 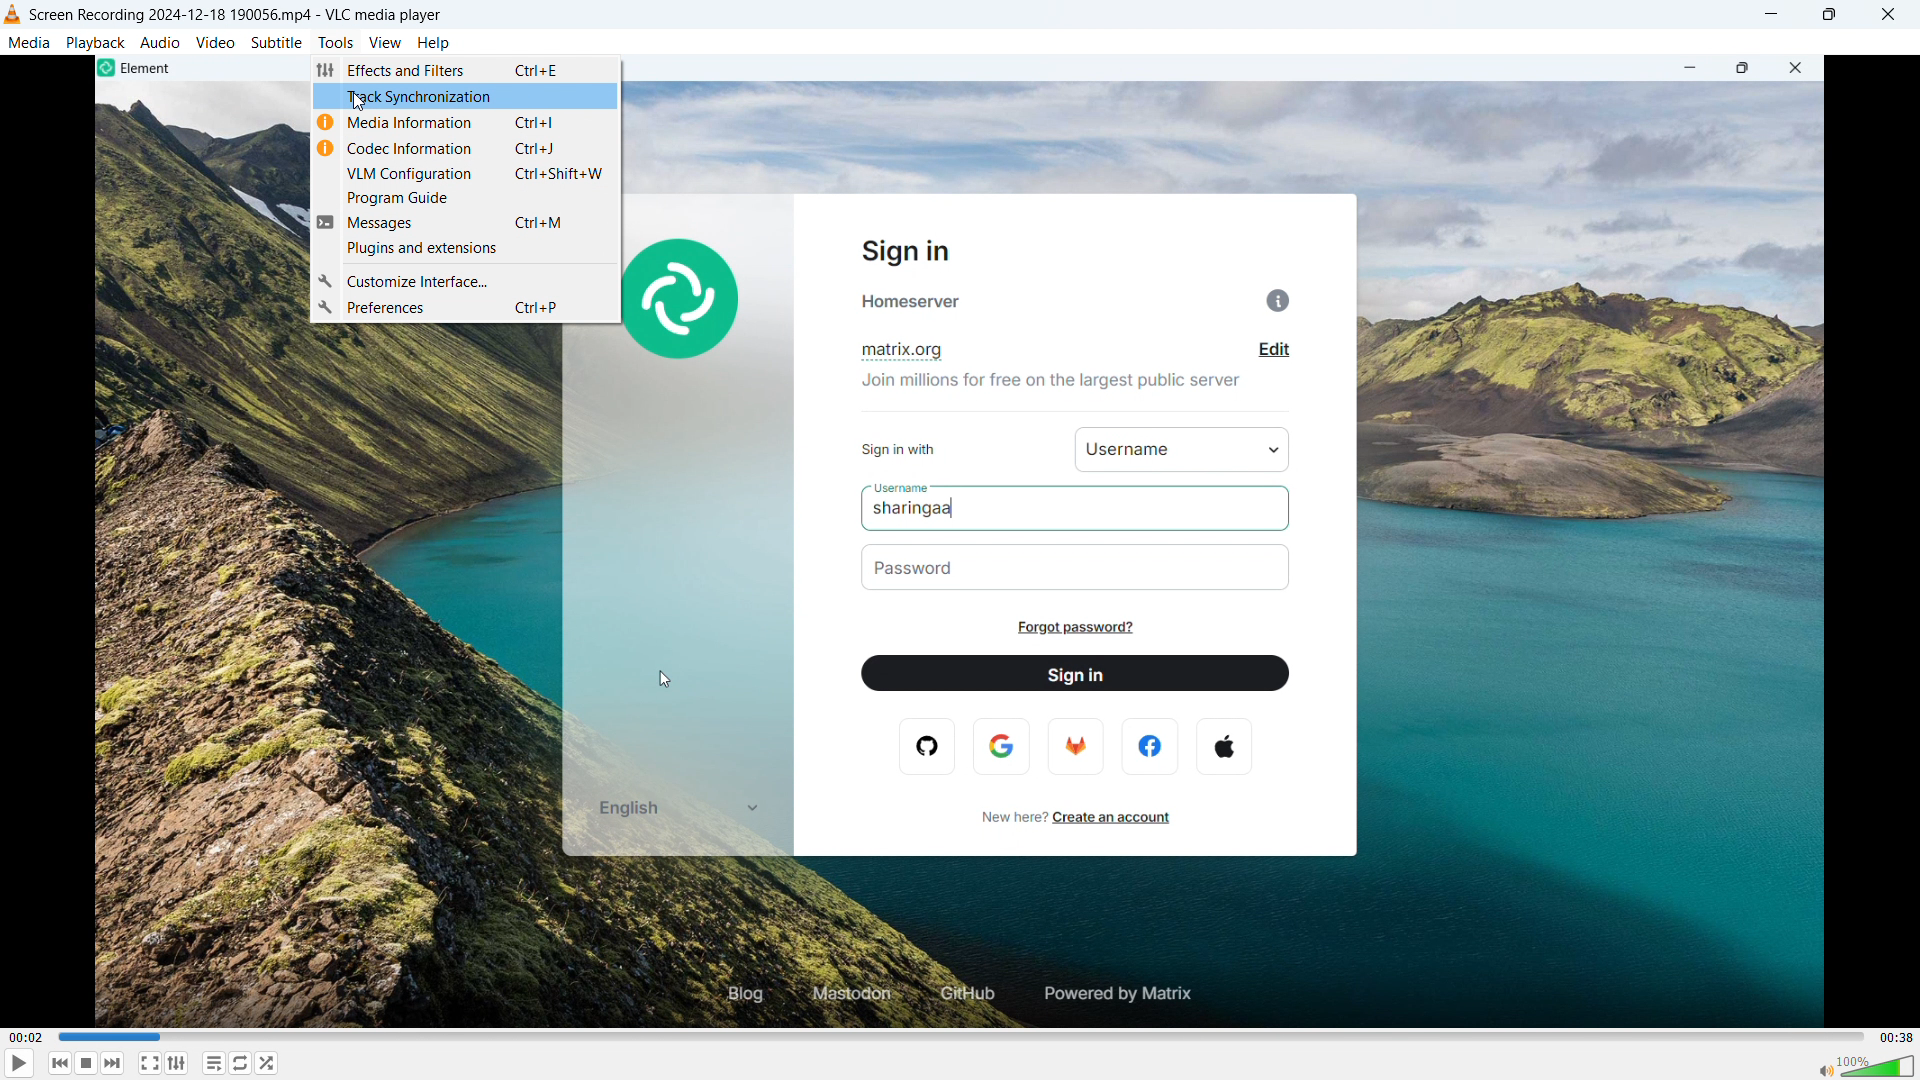 I want to click on facebook logo, so click(x=1153, y=745).